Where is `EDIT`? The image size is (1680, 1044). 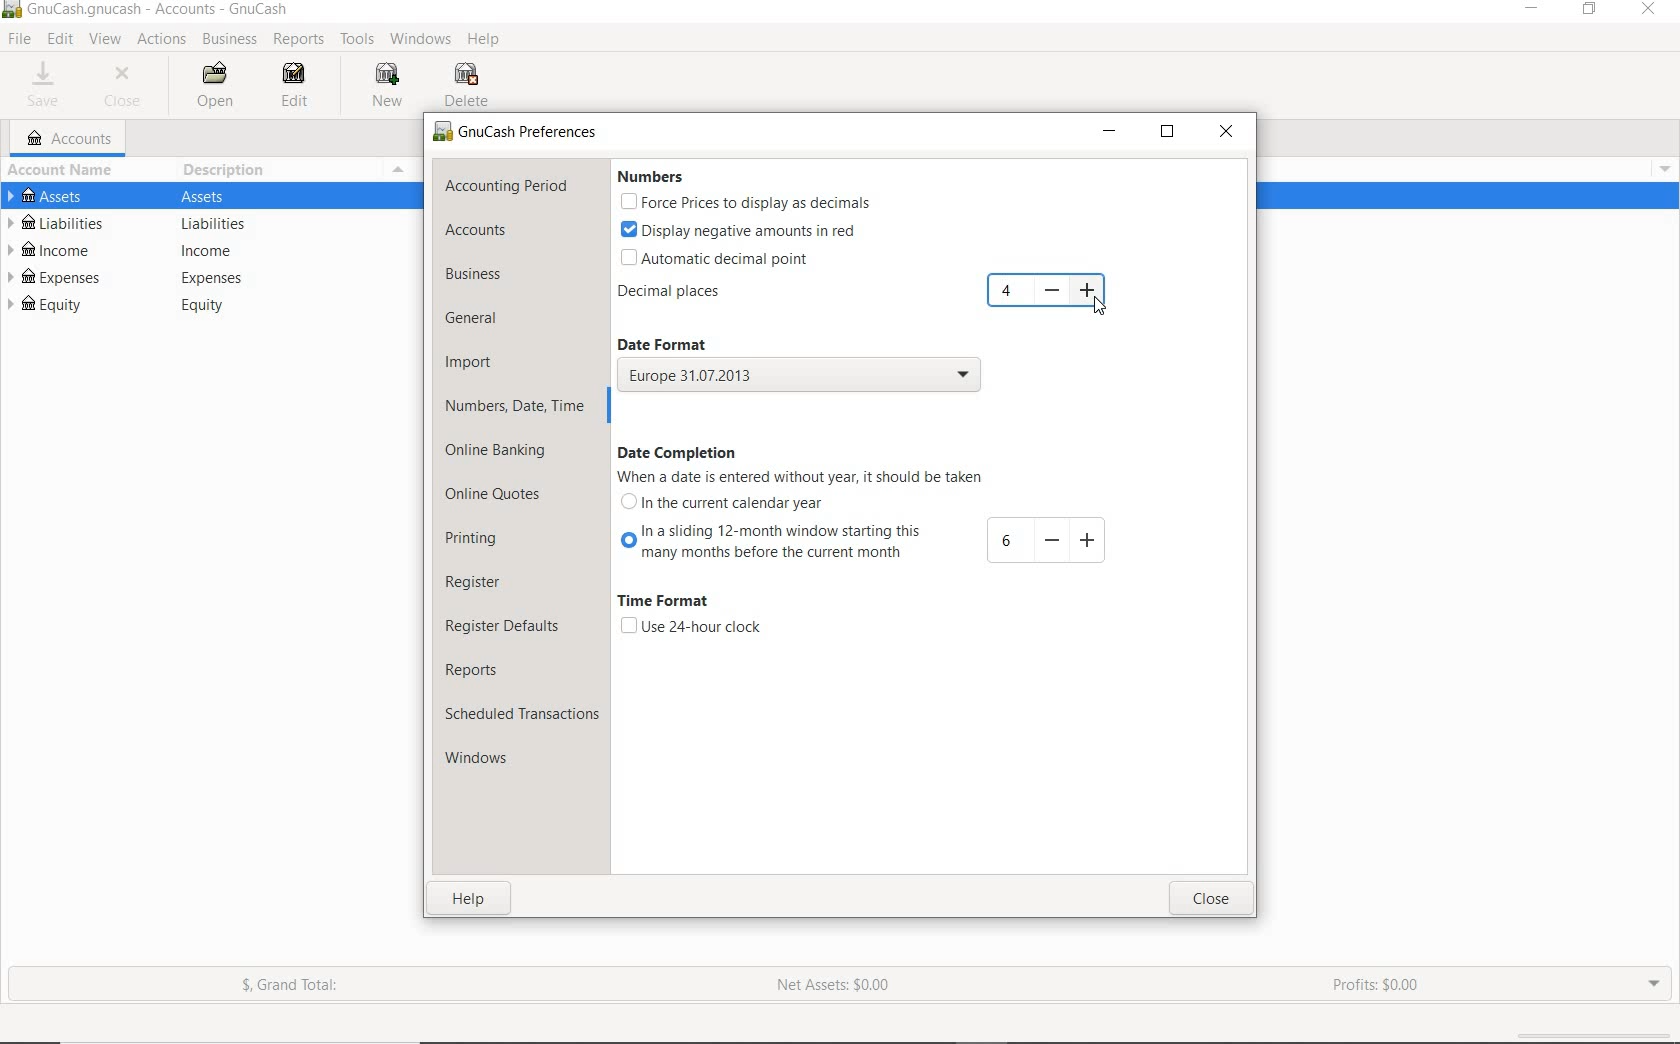
EDIT is located at coordinates (301, 88).